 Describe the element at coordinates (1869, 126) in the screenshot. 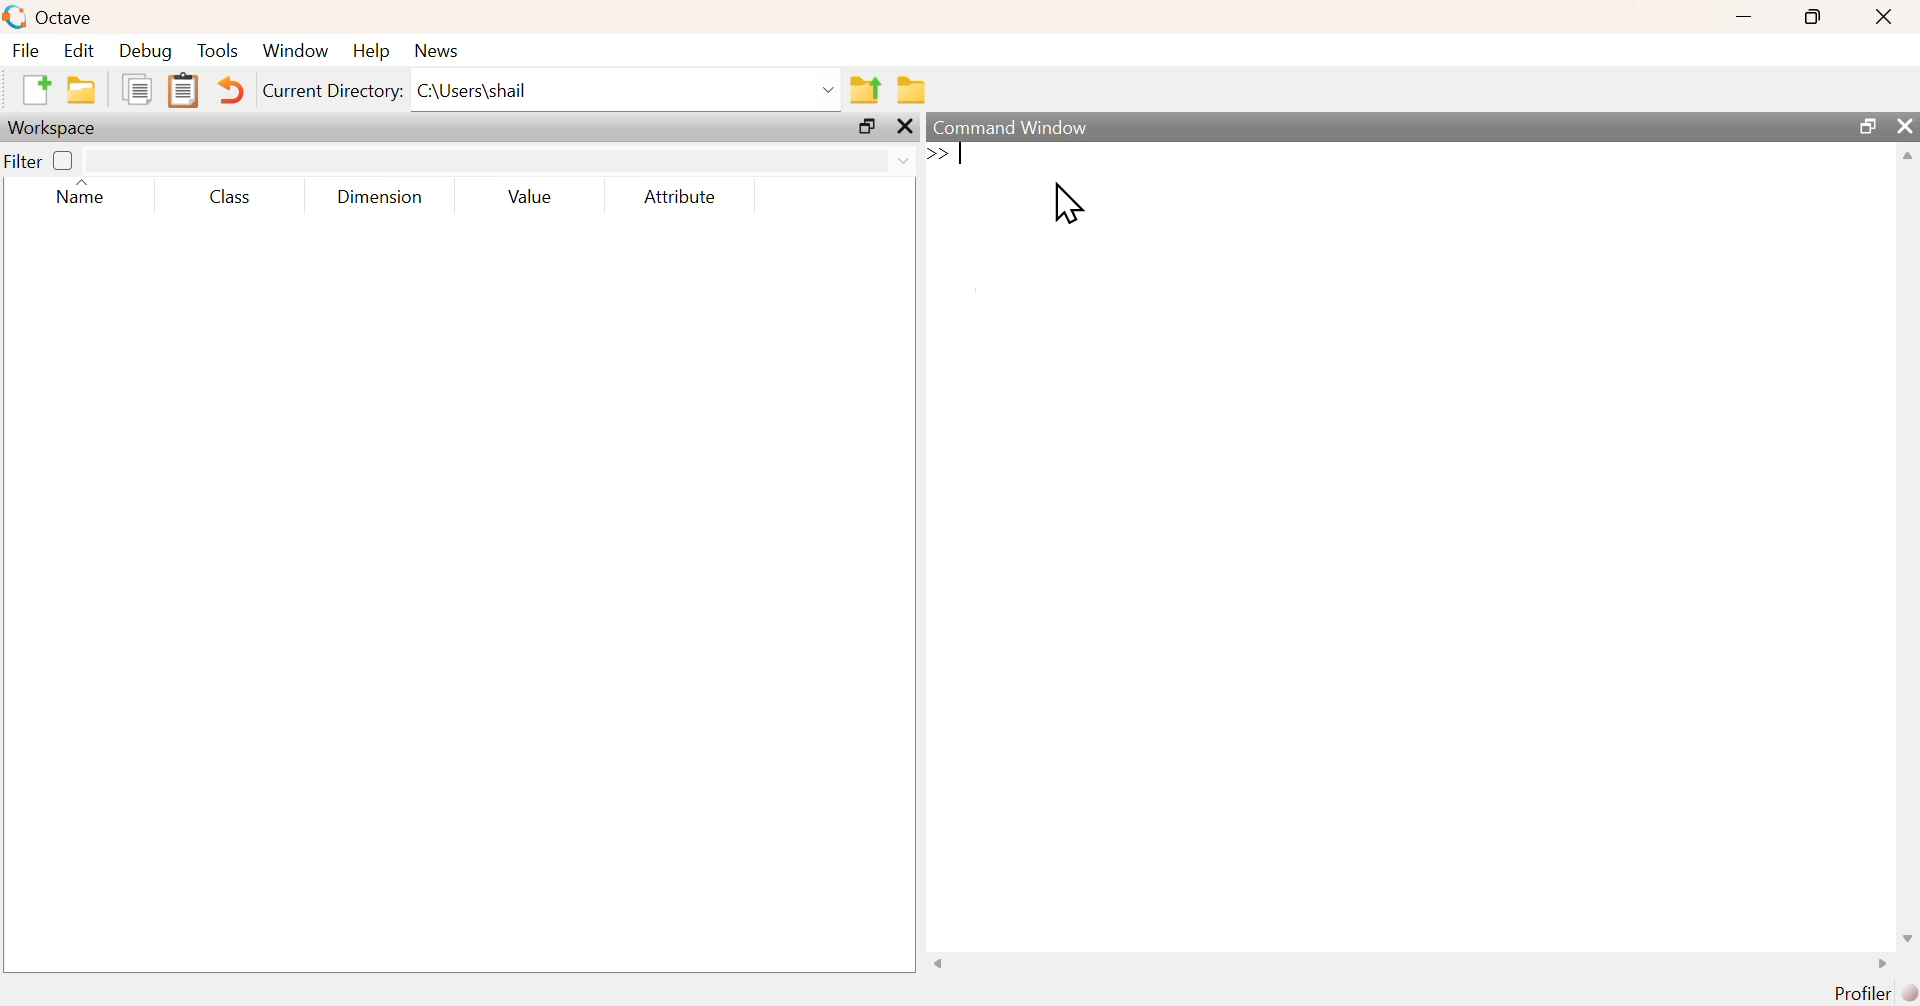

I see `Maximize` at that location.